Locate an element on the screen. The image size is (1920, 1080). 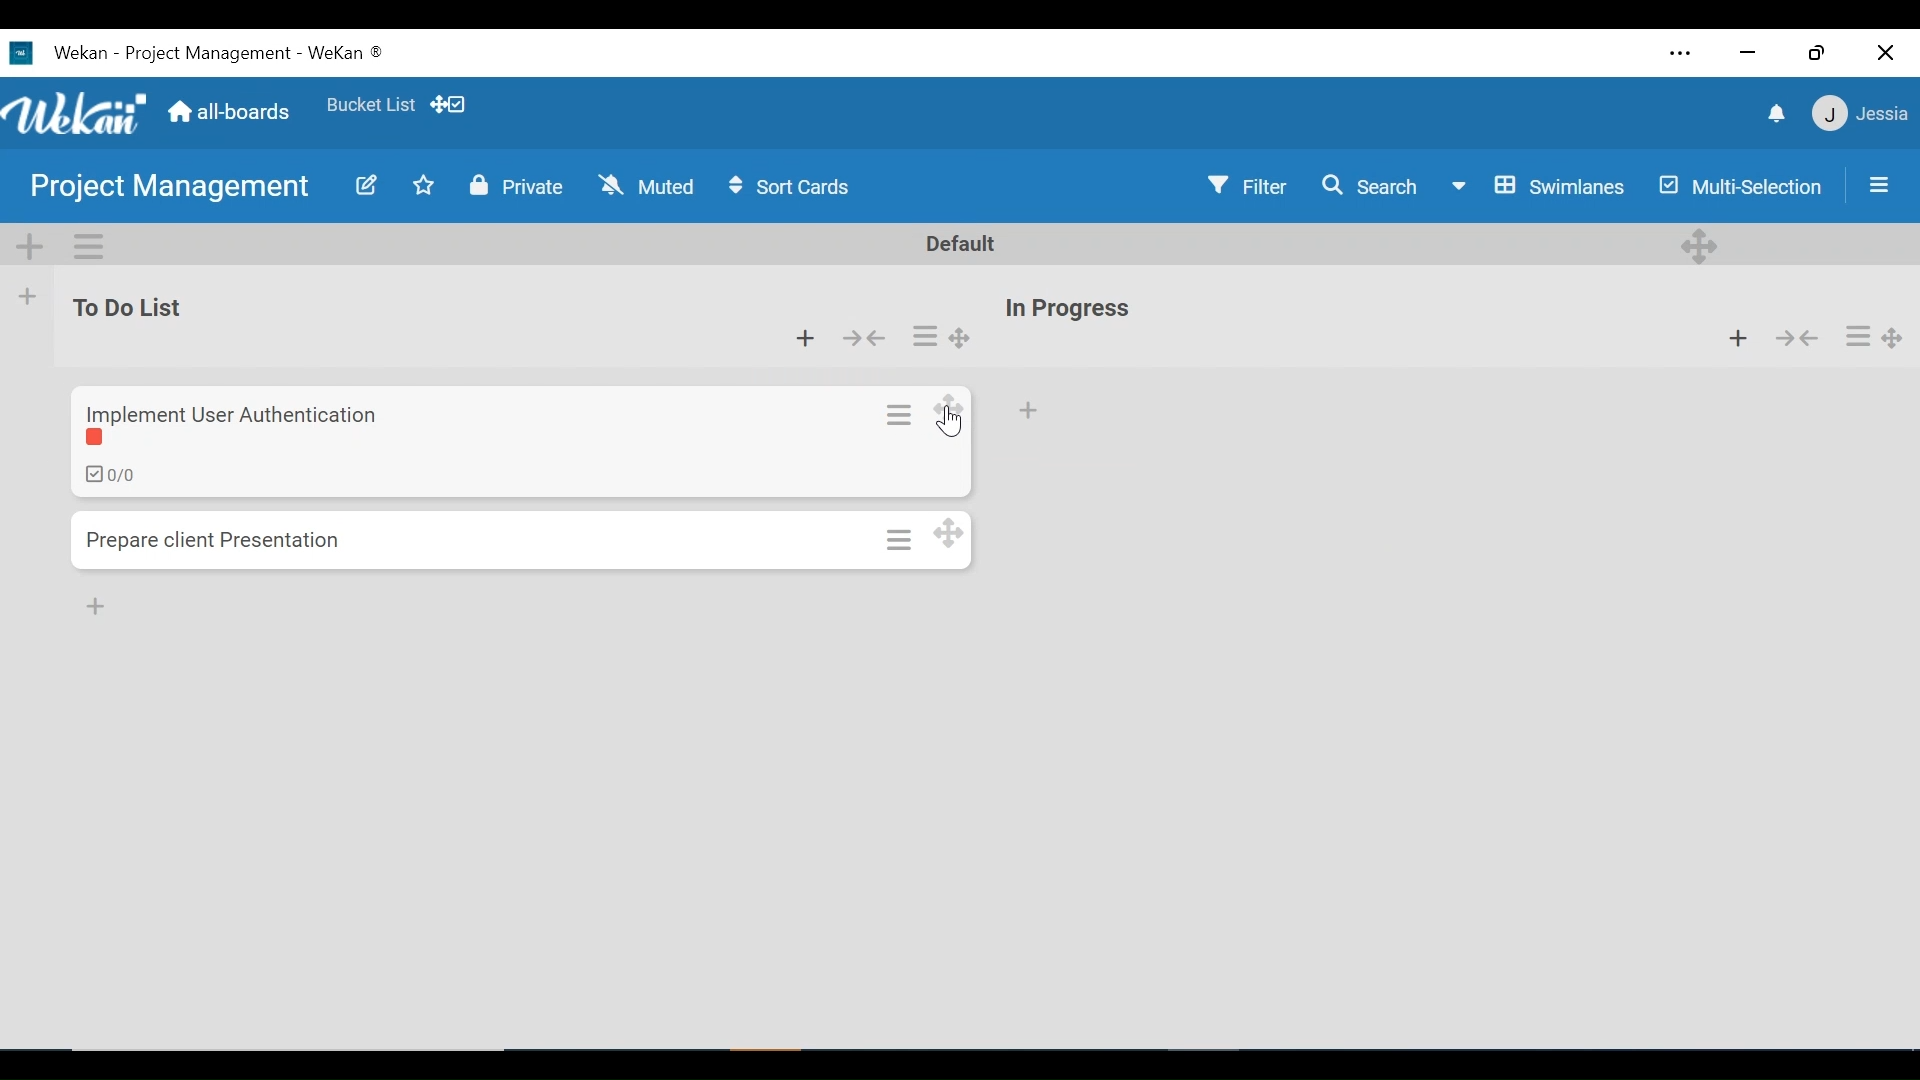
Card actions is located at coordinates (1853, 338).